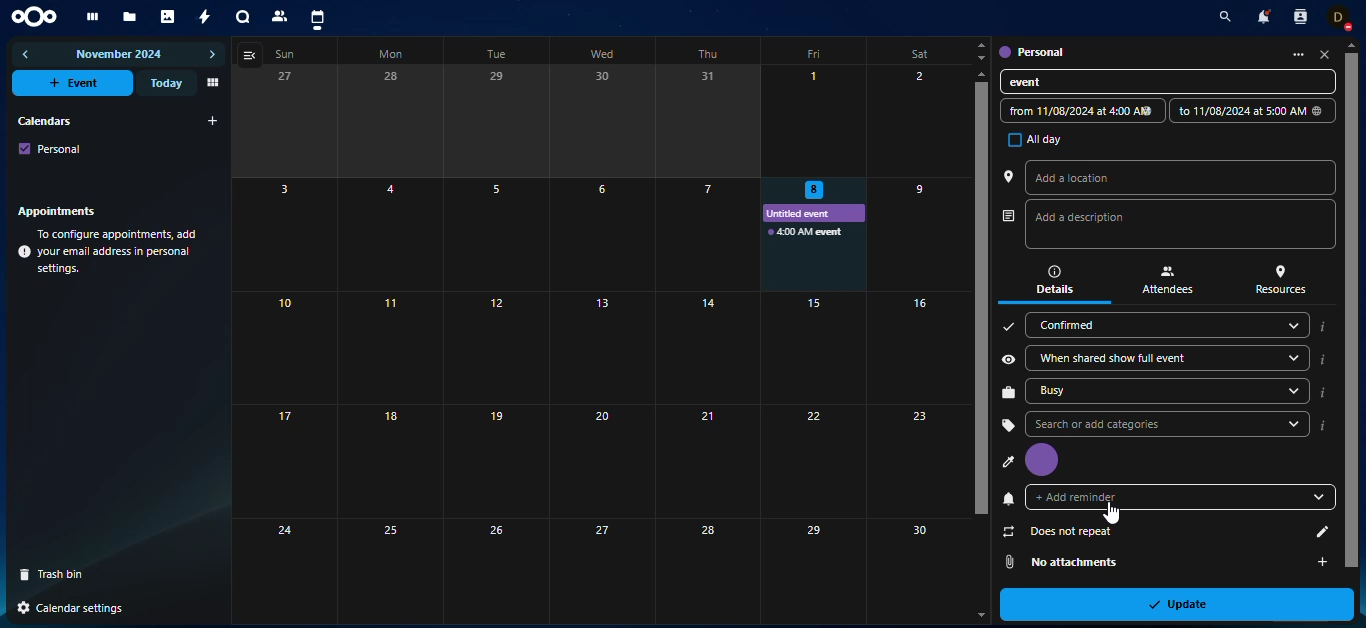 This screenshot has width=1366, height=628. What do you see at coordinates (27, 54) in the screenshot?
I see `previous` at bounding box center [27, 54].